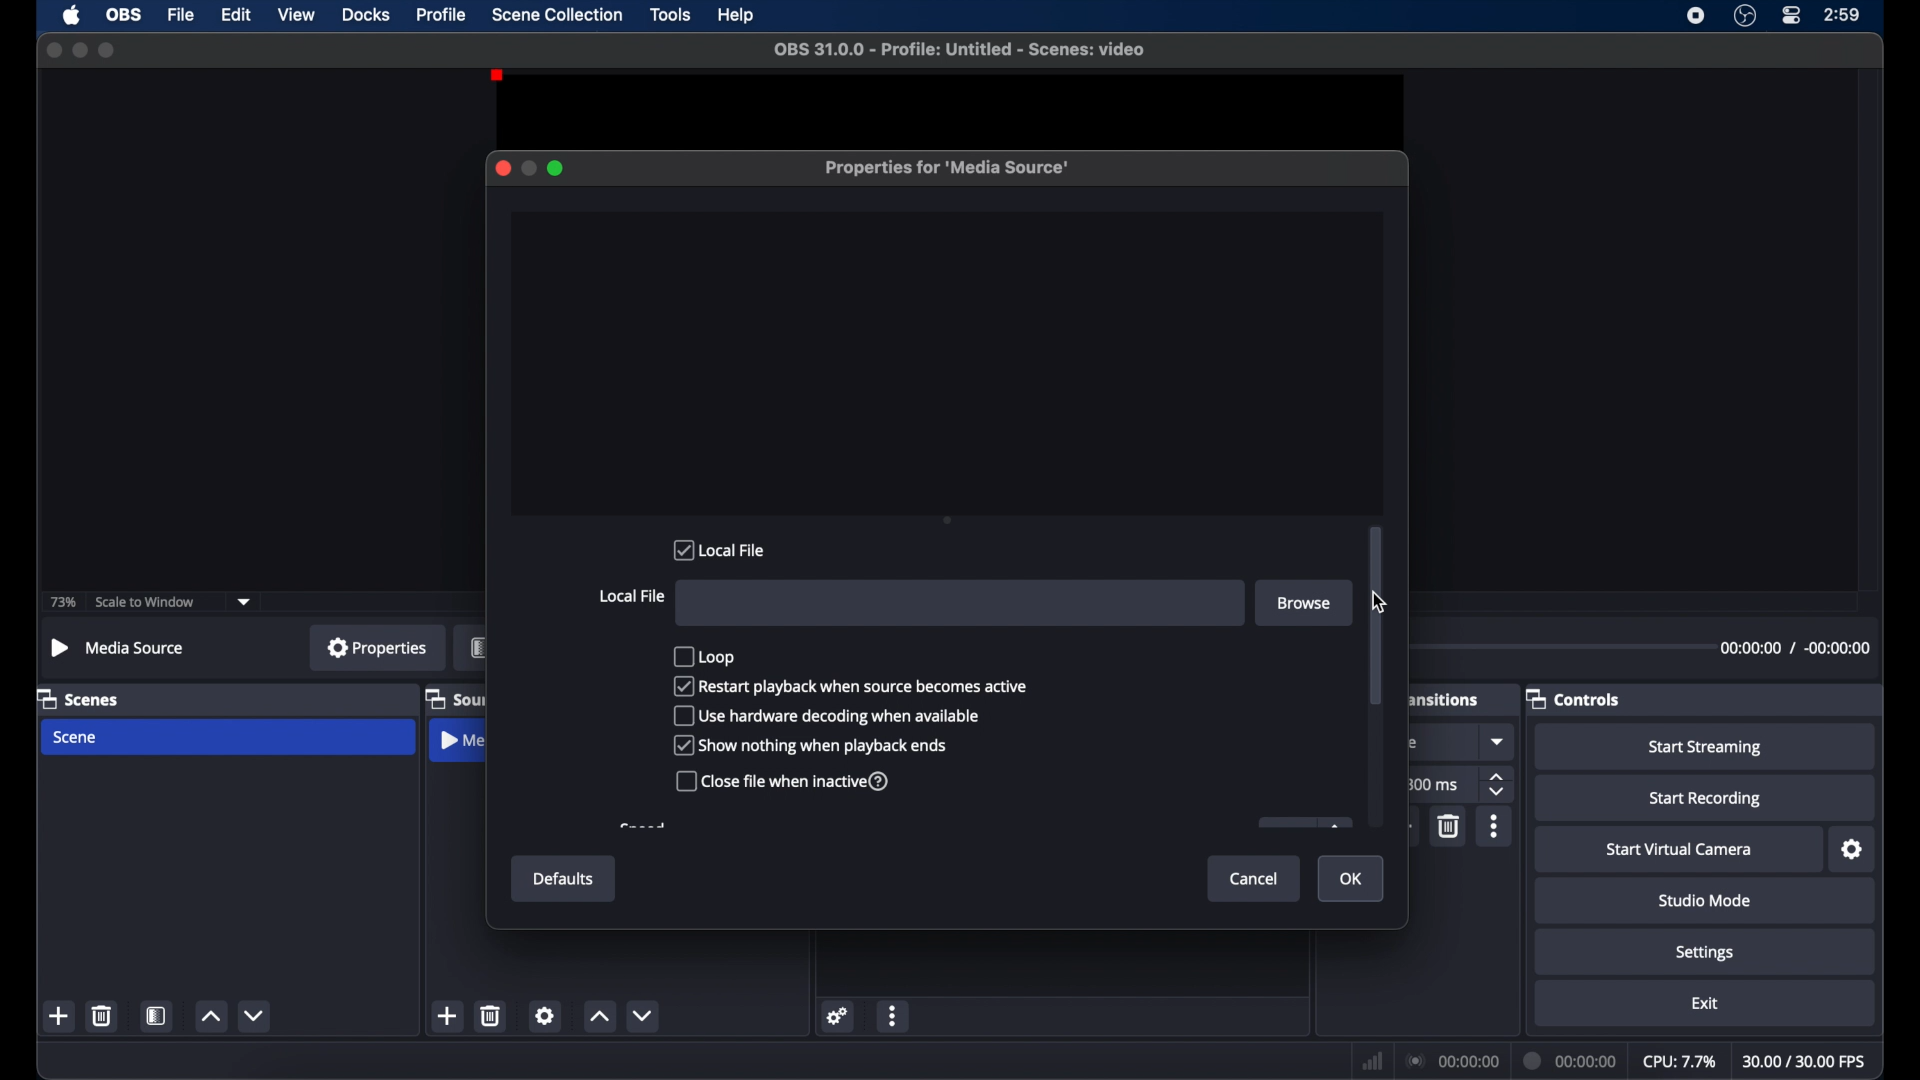  I want to click on obscure label, so click(1445, 697).